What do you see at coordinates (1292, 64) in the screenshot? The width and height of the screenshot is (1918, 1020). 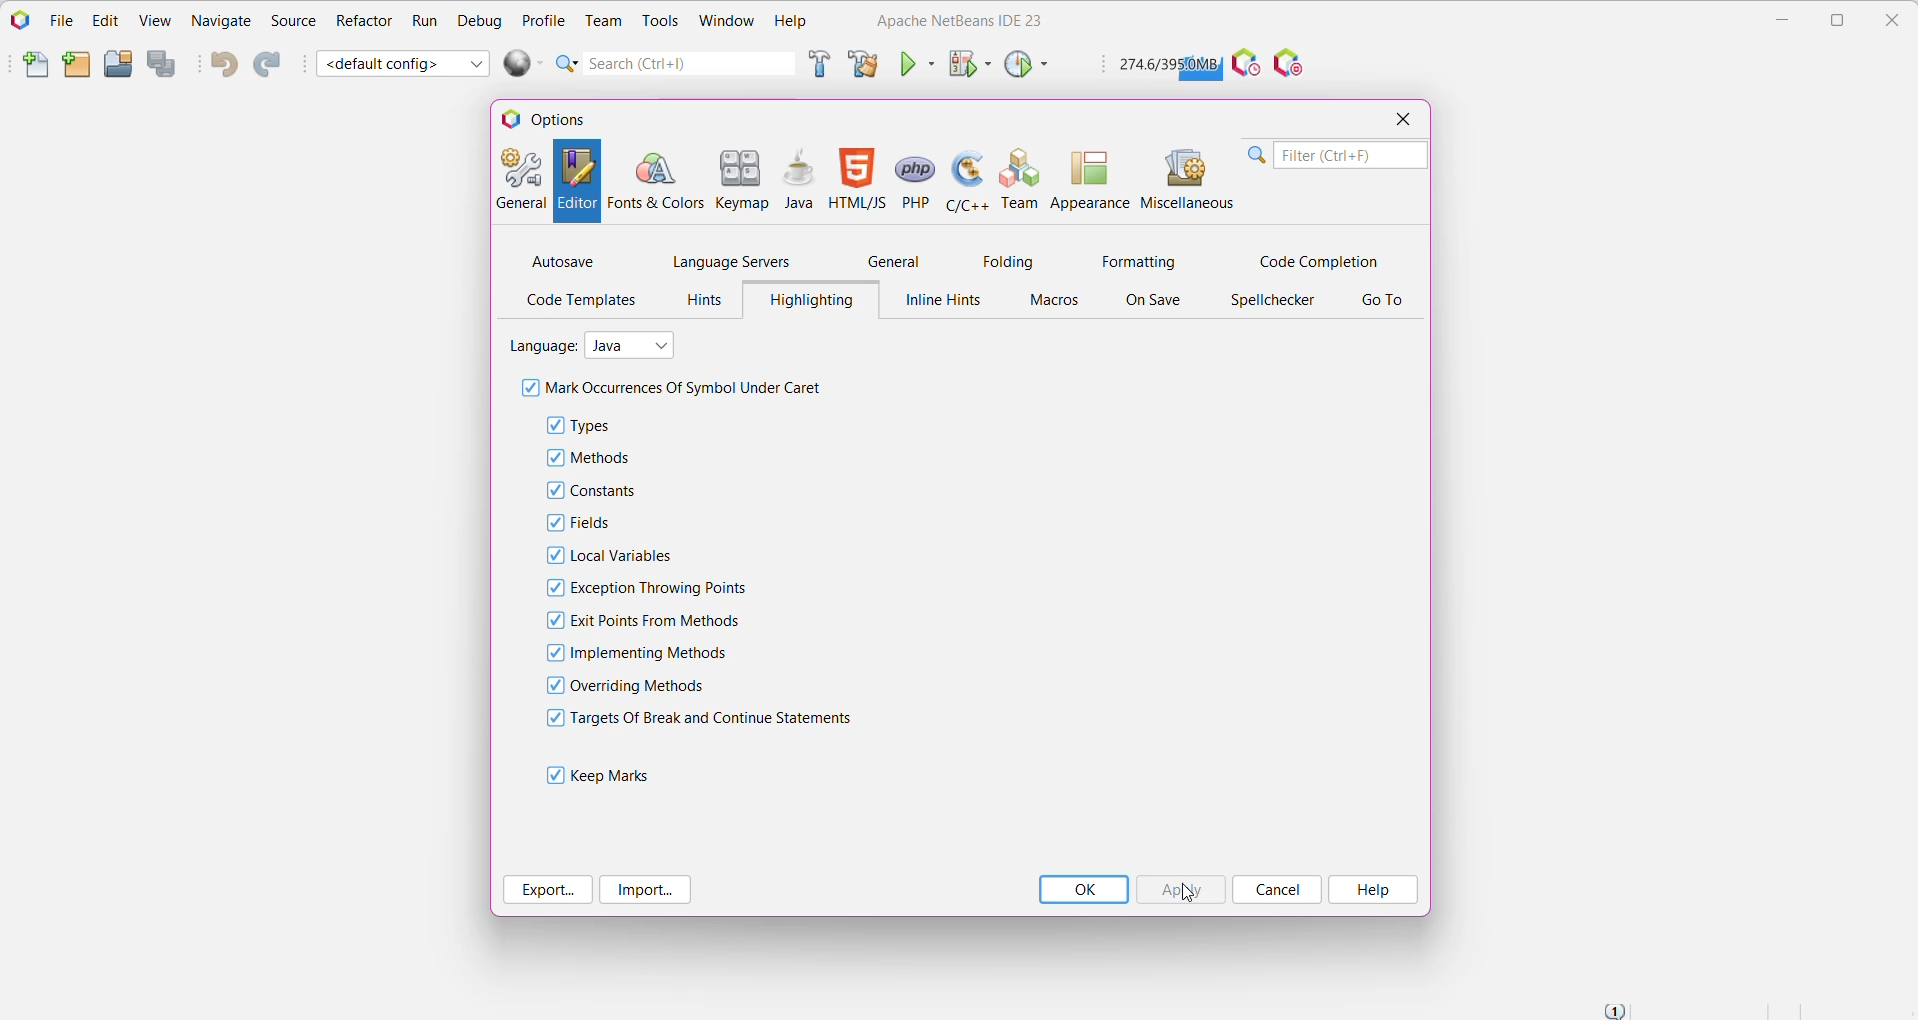 I see `Pause I/O Checks` at bounding box center [1292, 64].